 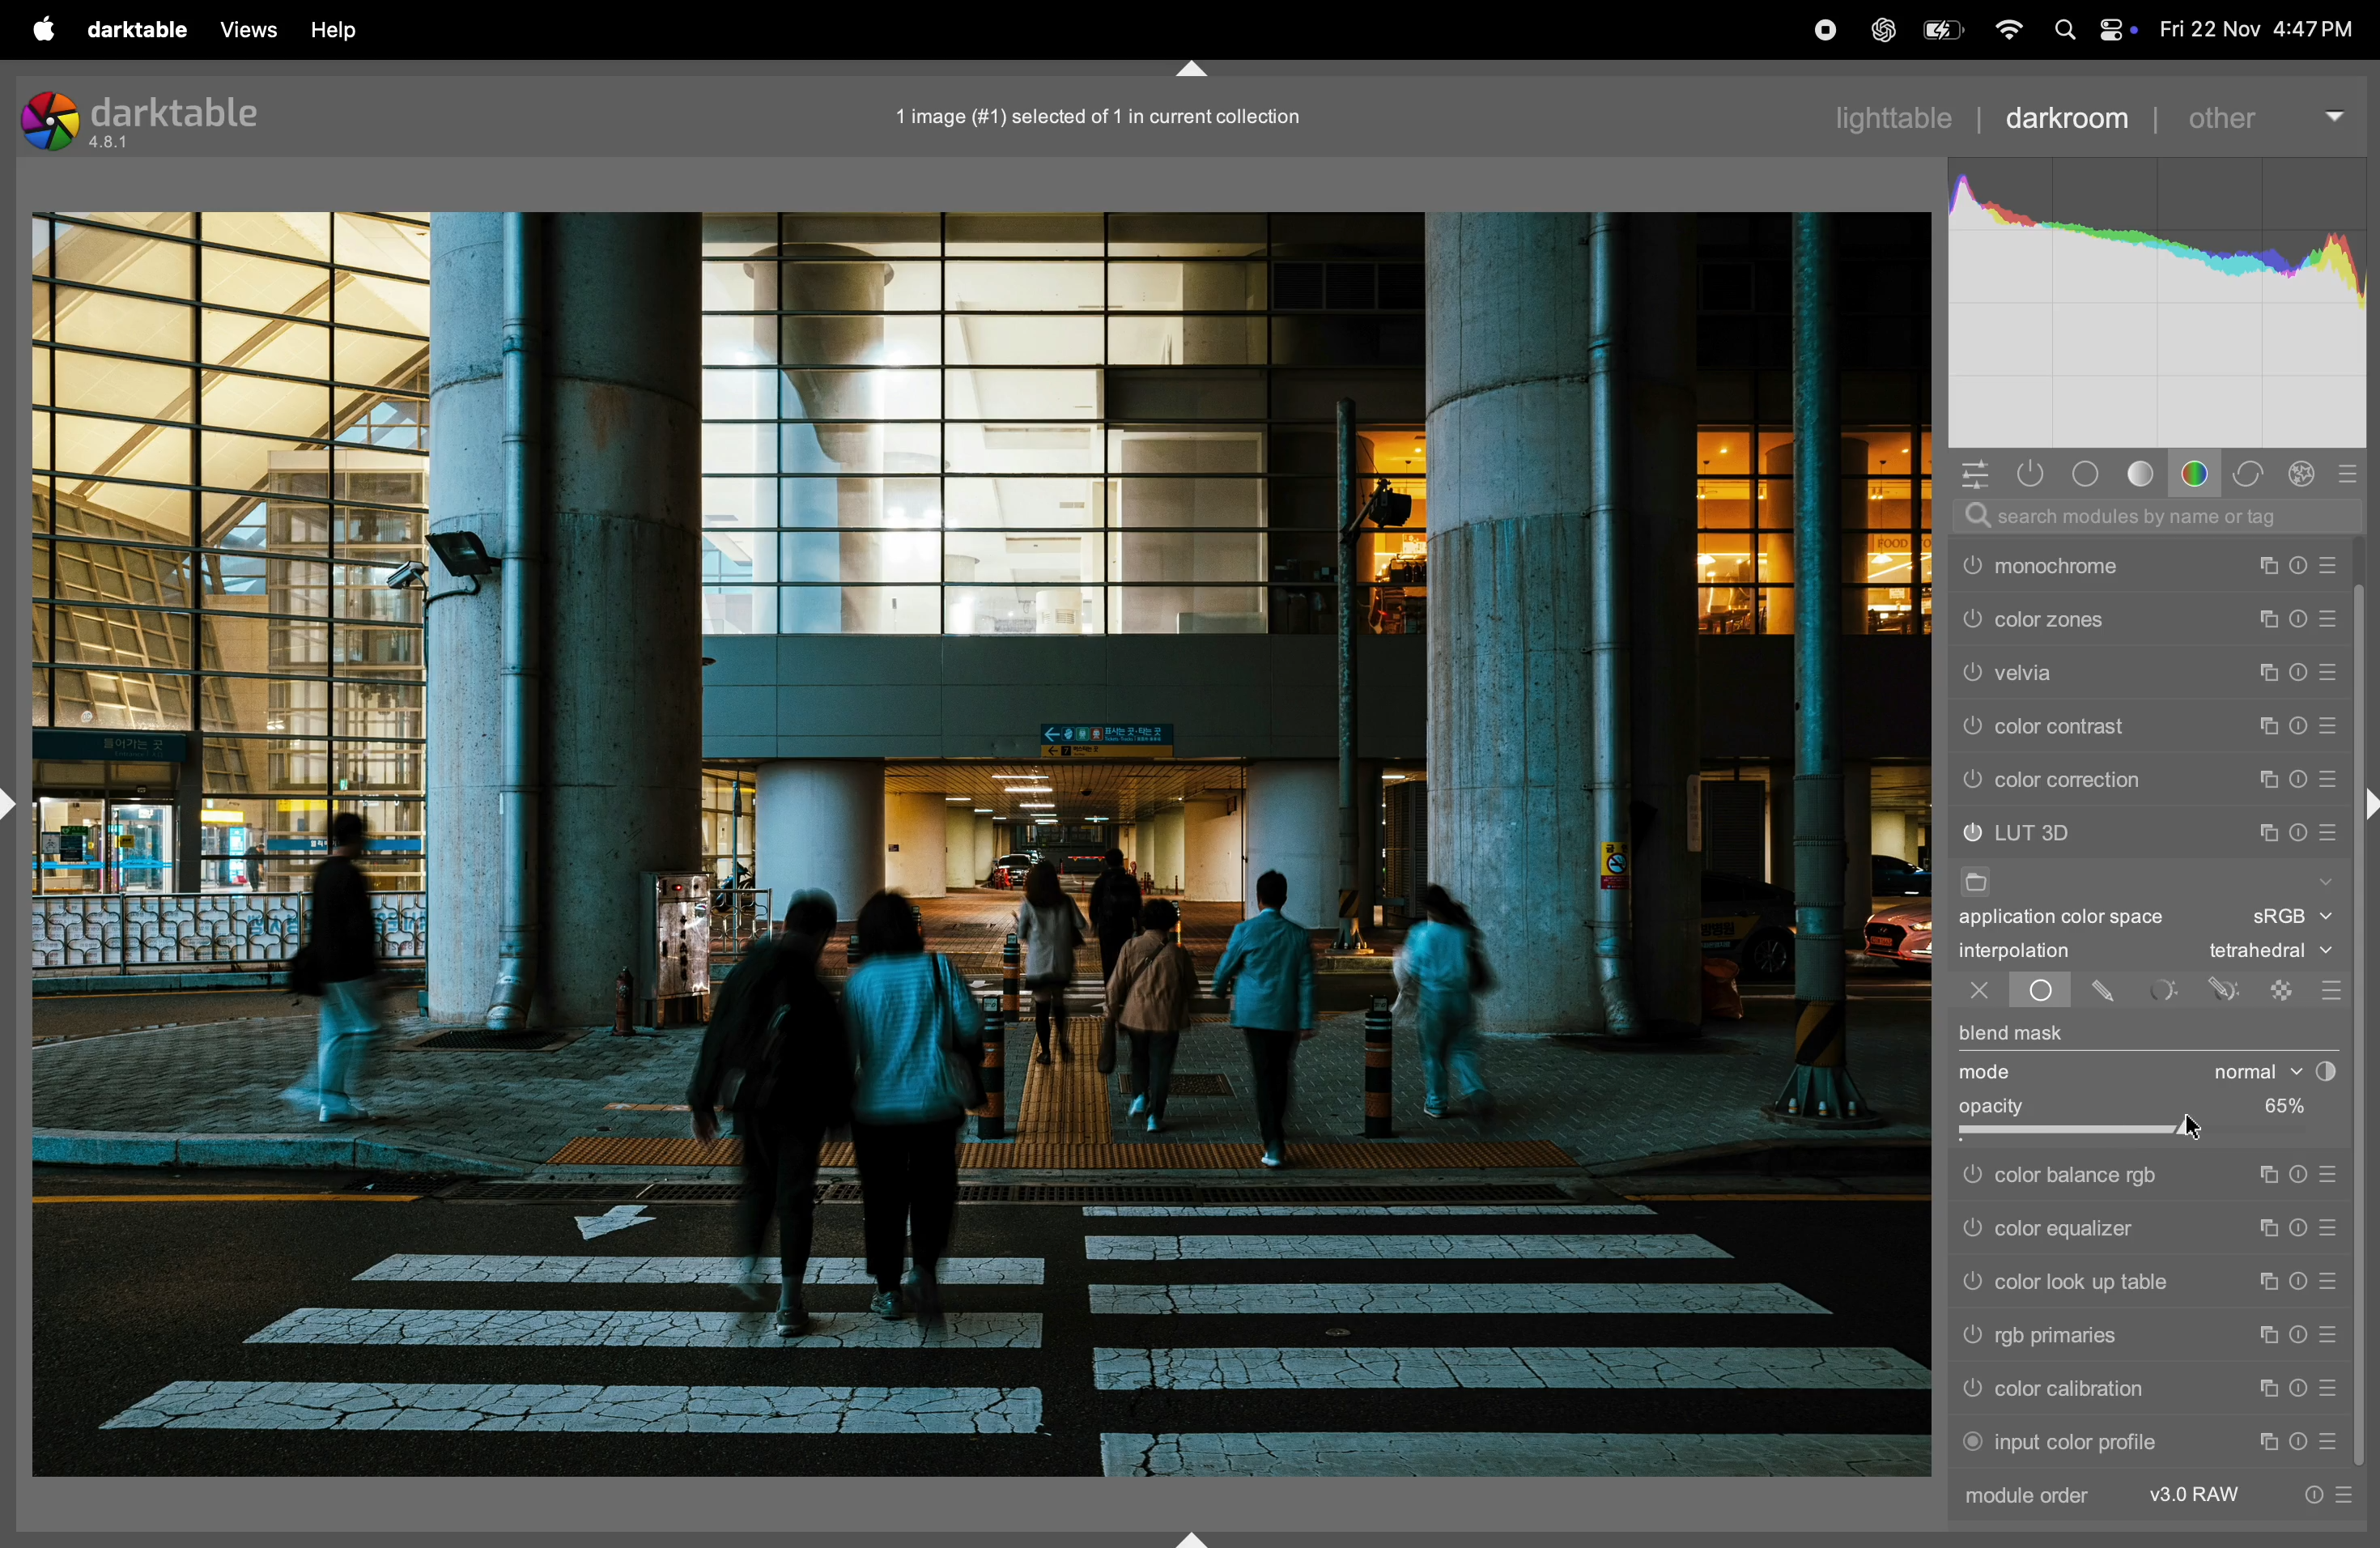 What do you see at coordinates (1967, 993) in the screenshot?
I see `close` at bounding box center [1967, 993].